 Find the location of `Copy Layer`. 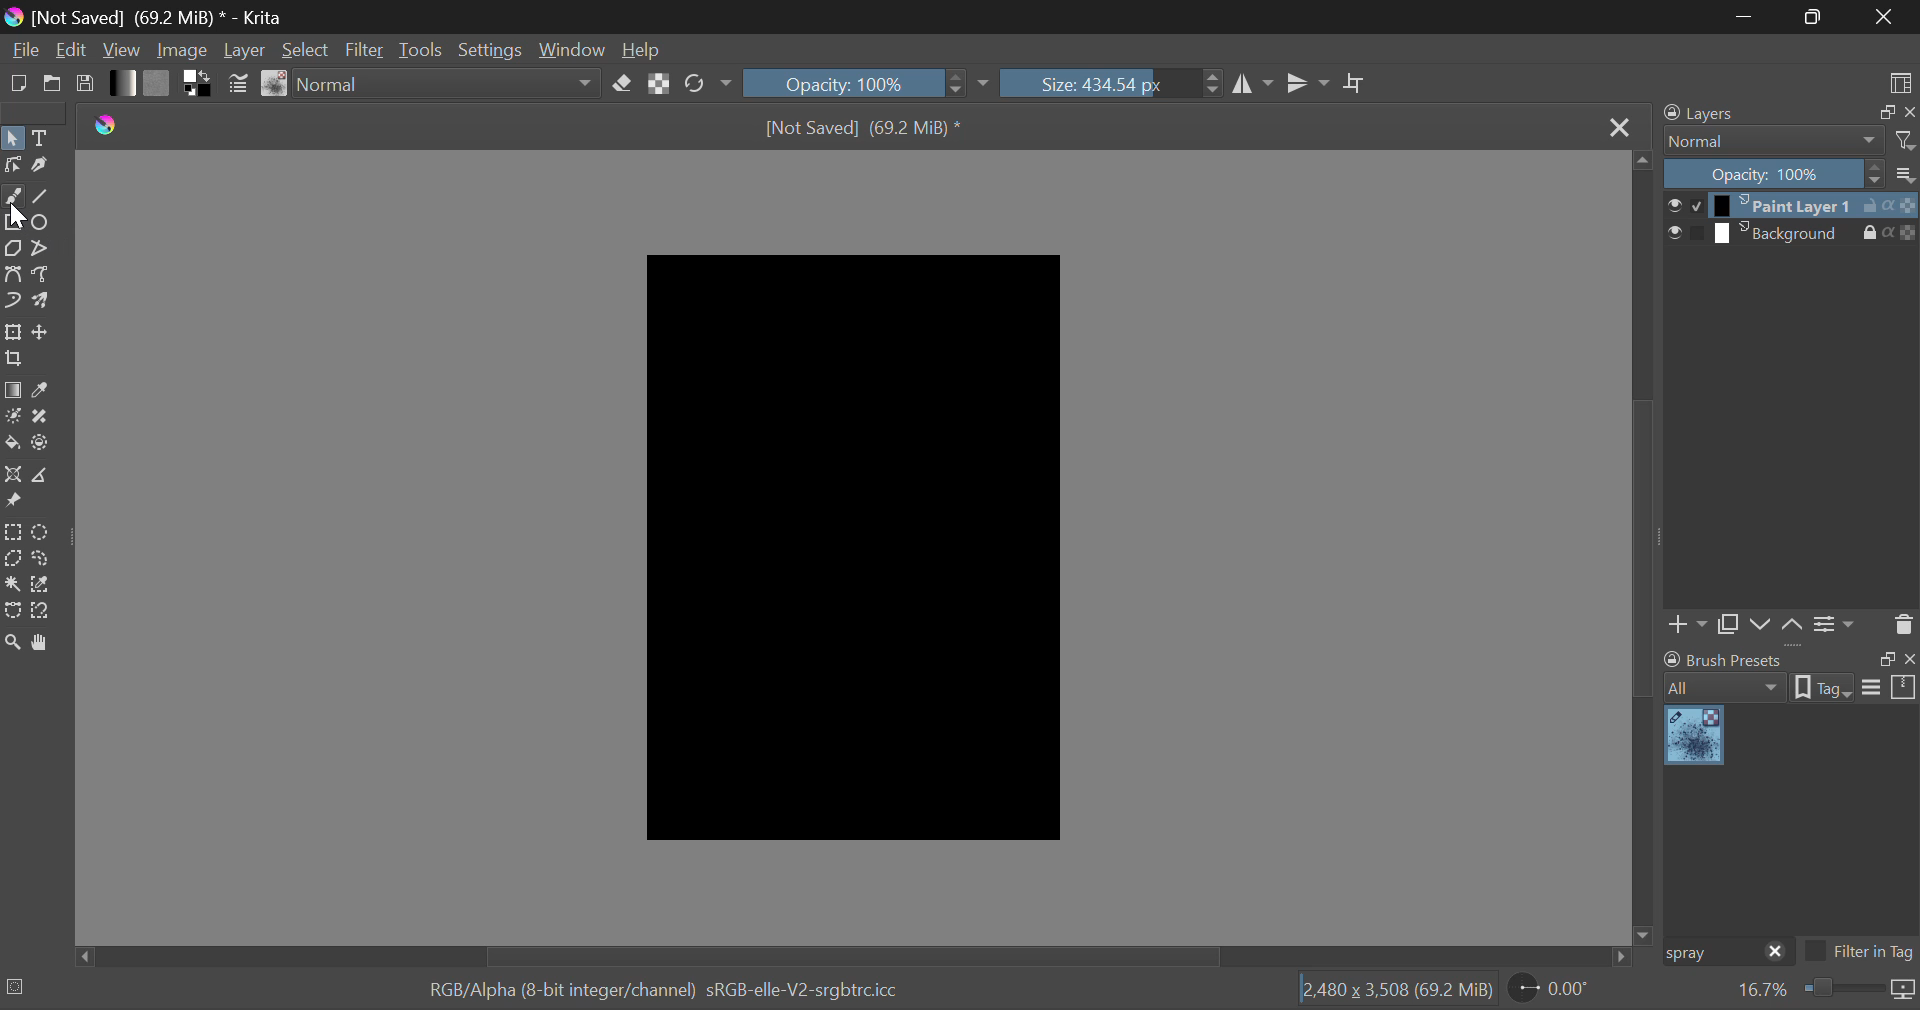

Copy Layer is located at coordinates (1728, 627).